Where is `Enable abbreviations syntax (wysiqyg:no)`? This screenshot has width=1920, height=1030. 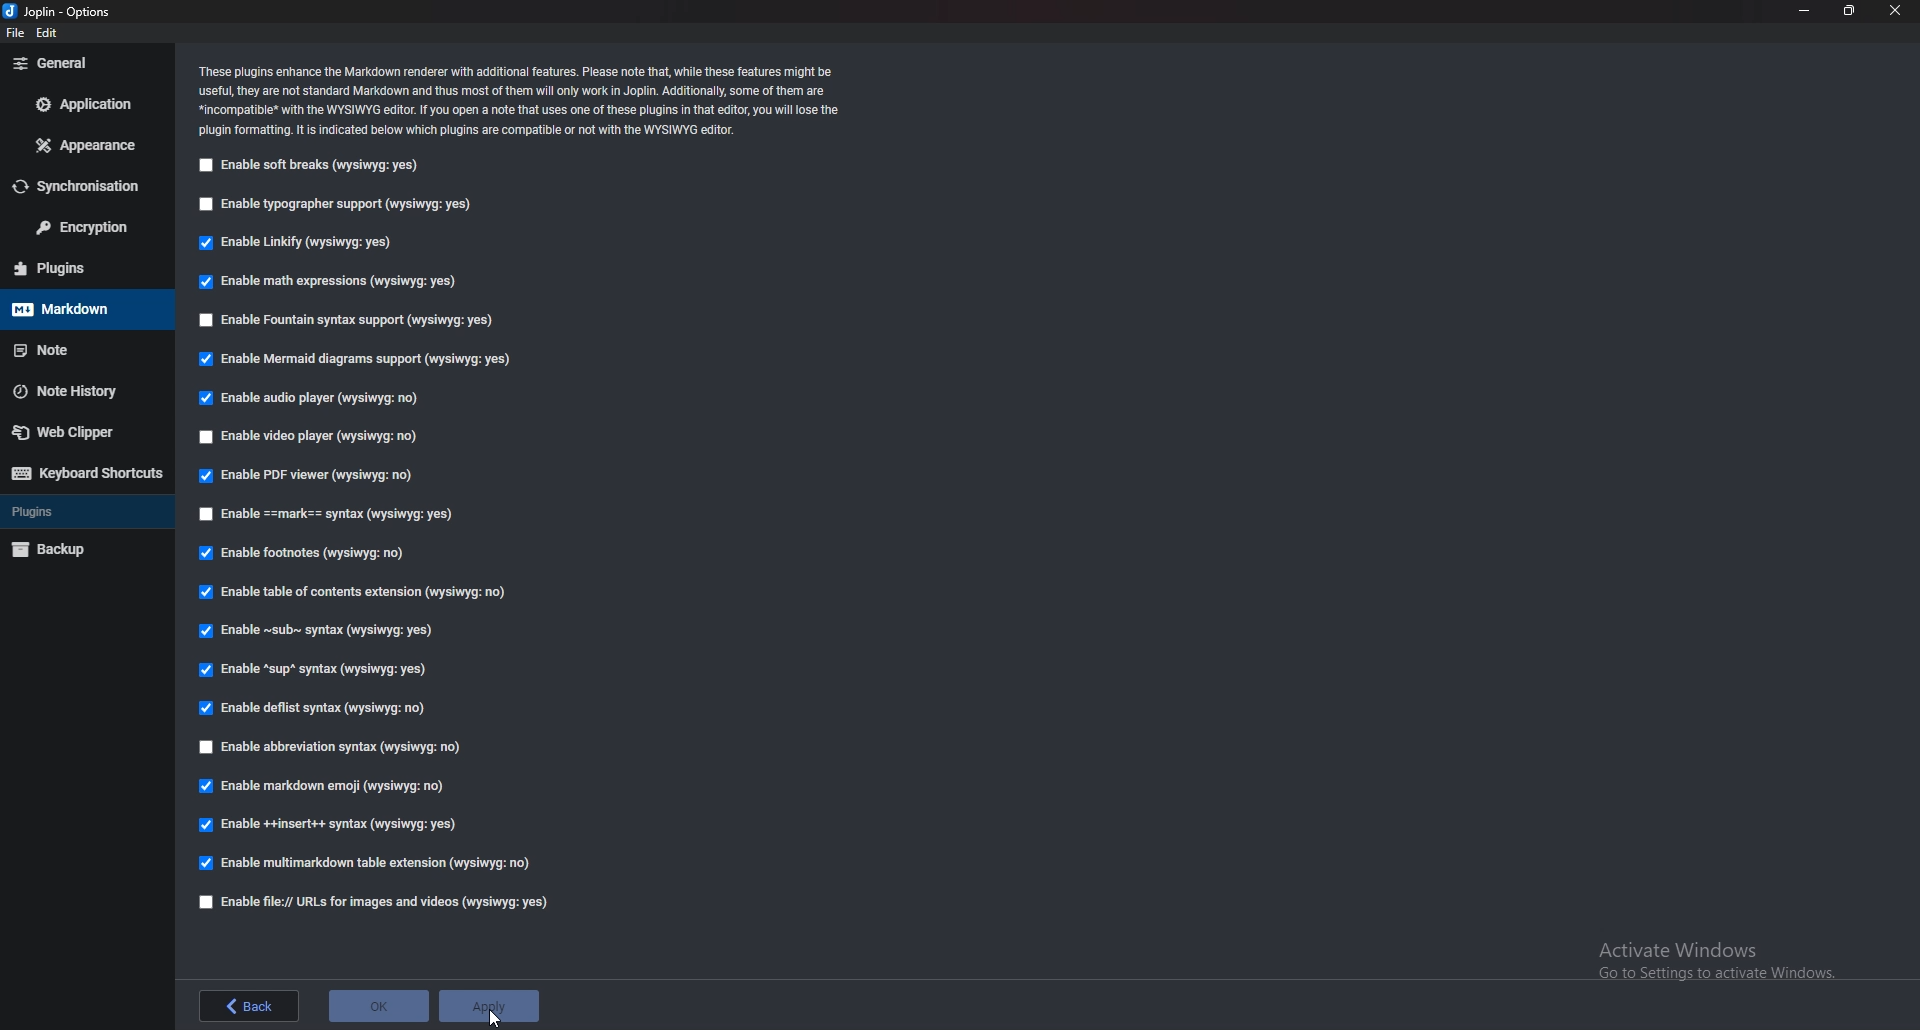 Enable abbreviations syntax (wysiqyg:no) is located at coordinates (352, 750).